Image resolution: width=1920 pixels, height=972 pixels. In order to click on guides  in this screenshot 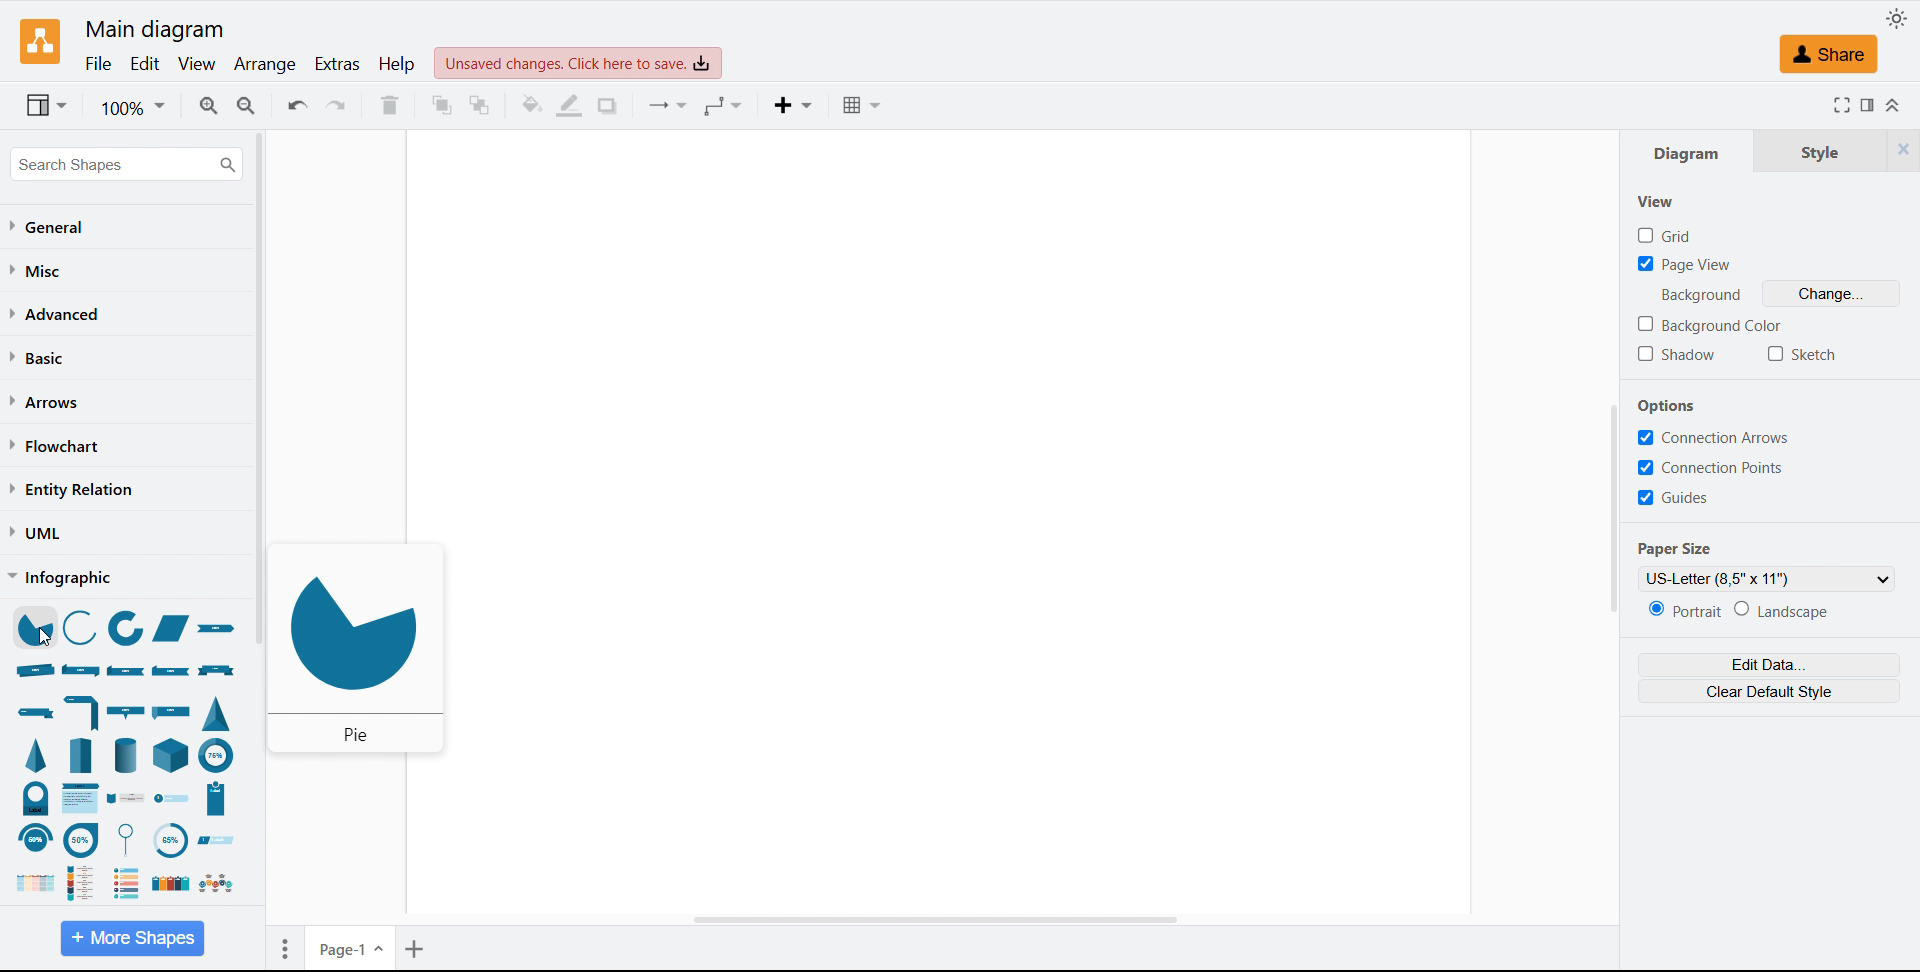, I will do `click(1674, 498)`.